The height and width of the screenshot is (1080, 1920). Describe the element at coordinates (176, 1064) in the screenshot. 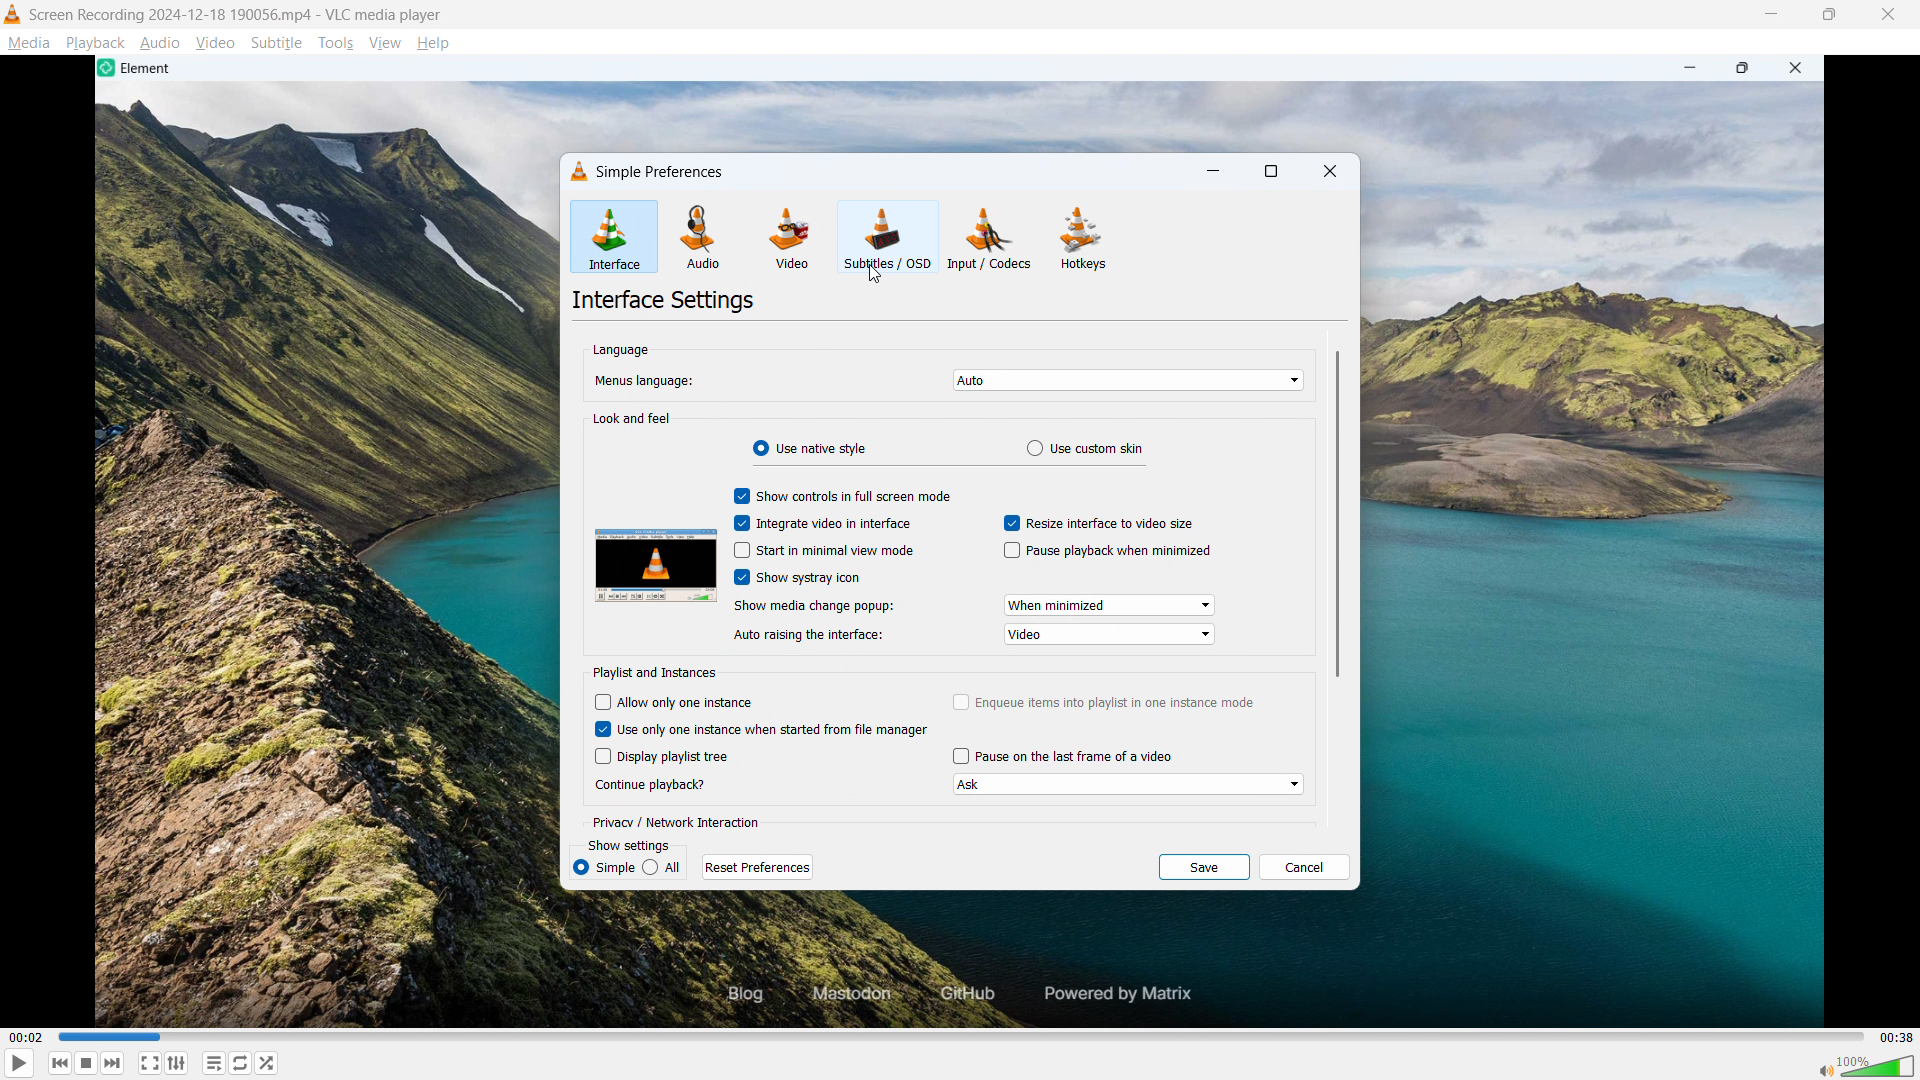

I see `Show advanced settings ` at that location.